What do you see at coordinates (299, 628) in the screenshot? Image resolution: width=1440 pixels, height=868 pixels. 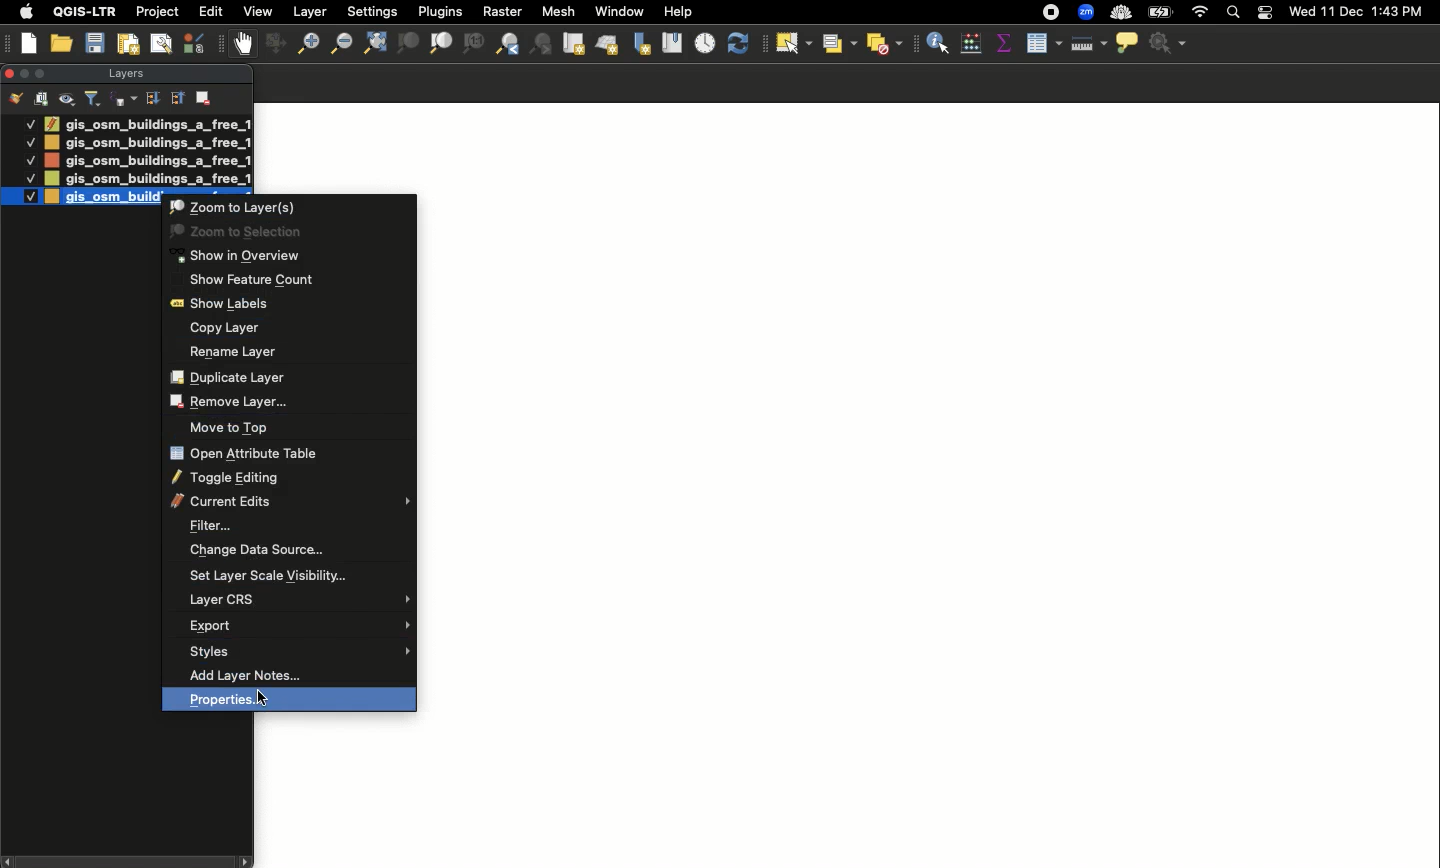 I see `Export` at bounding box center [299, 628].